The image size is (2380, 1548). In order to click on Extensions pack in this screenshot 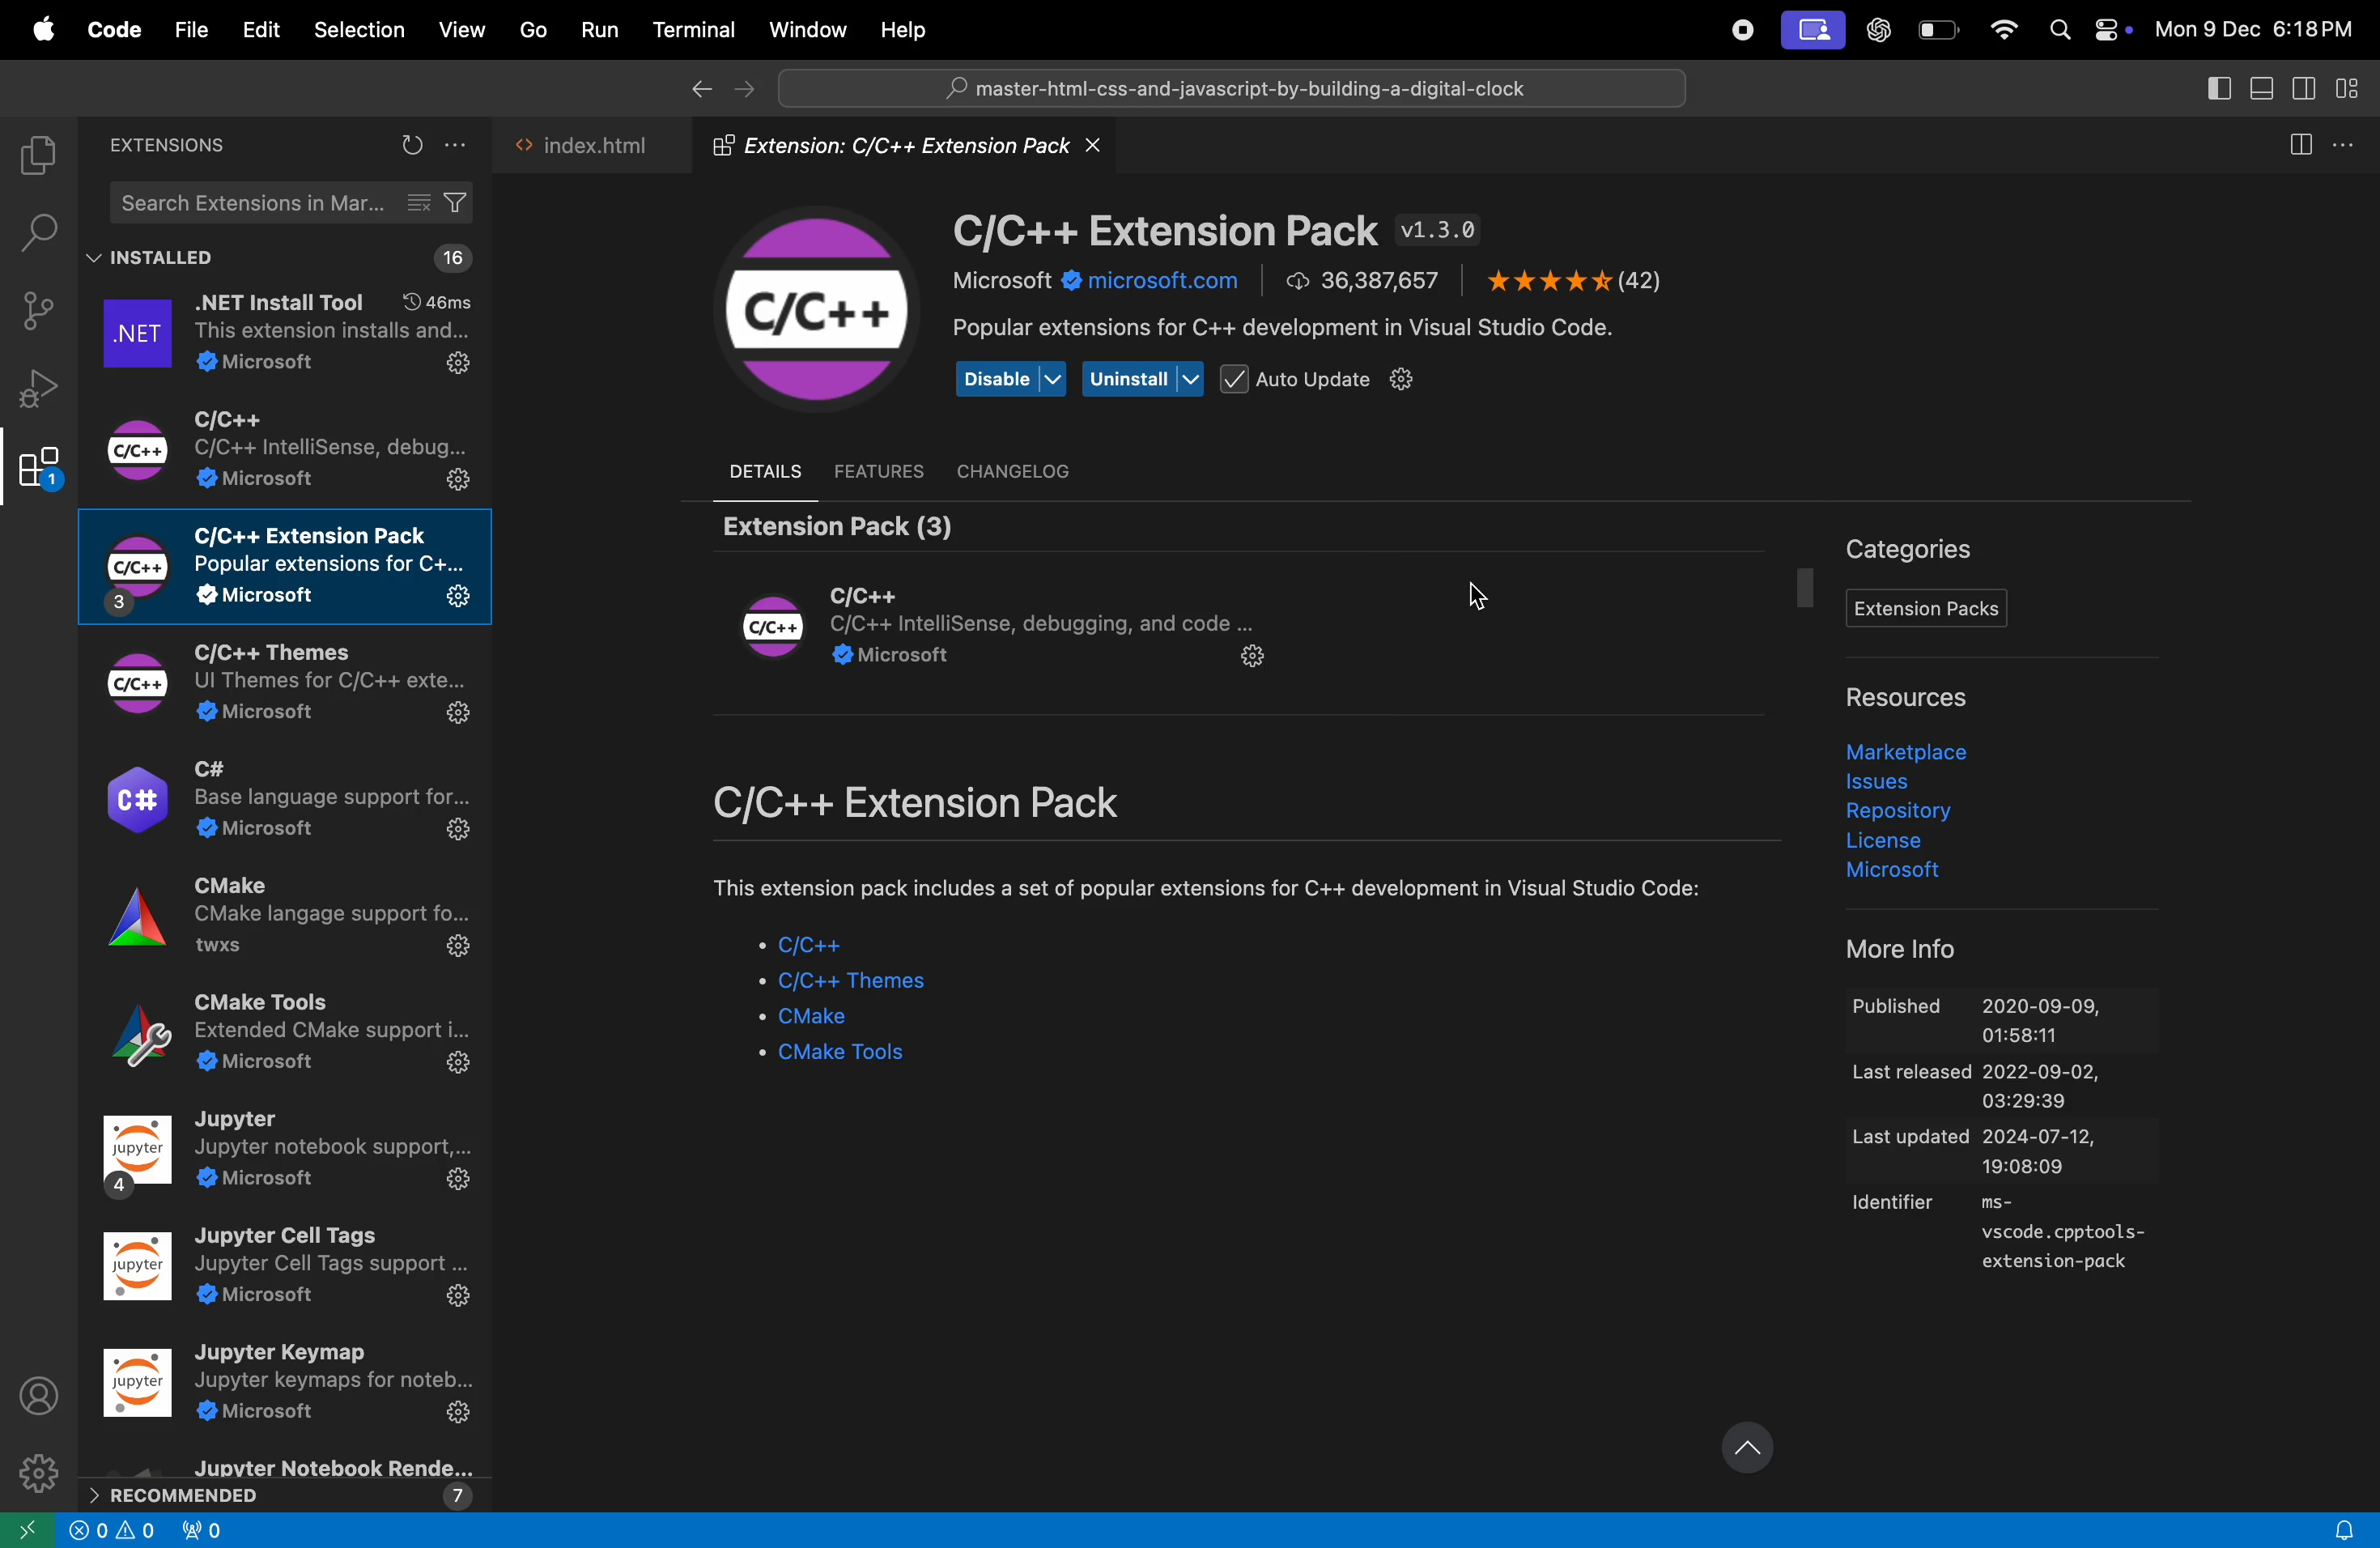, I will do `click(1927, 609)`.